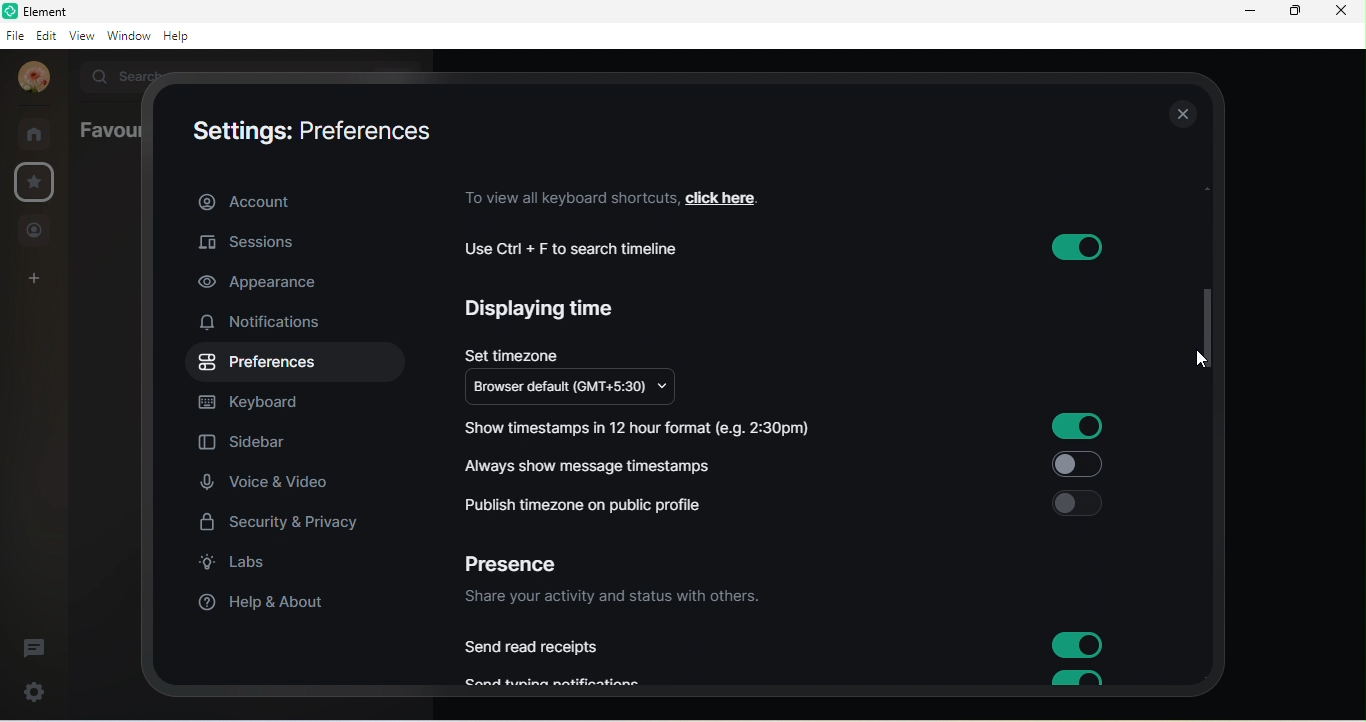 The image size is (1366, 722). What do you see at coordinates (735, 196) in the screenshot?
I see `click here` at bounding box center [735, 196].